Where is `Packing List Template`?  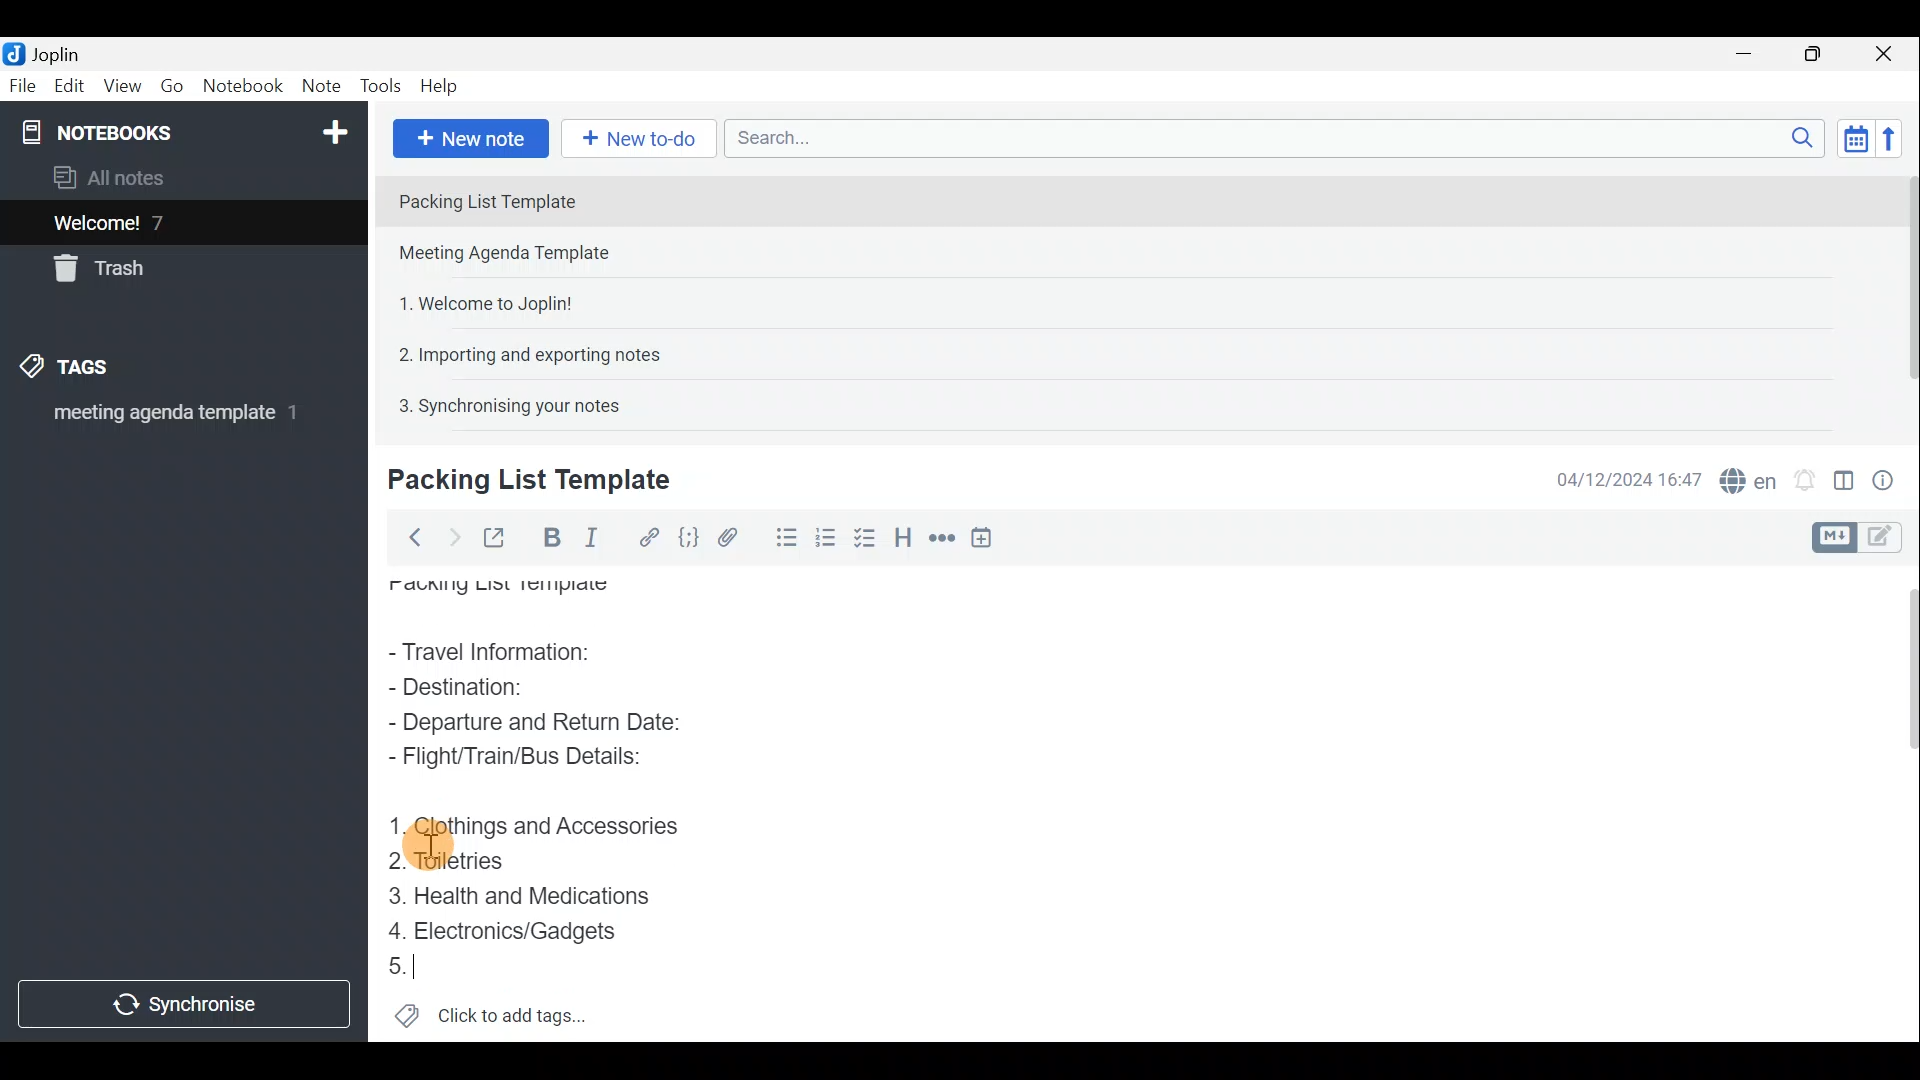 Packing List Template is located at coordinates (494, 588).